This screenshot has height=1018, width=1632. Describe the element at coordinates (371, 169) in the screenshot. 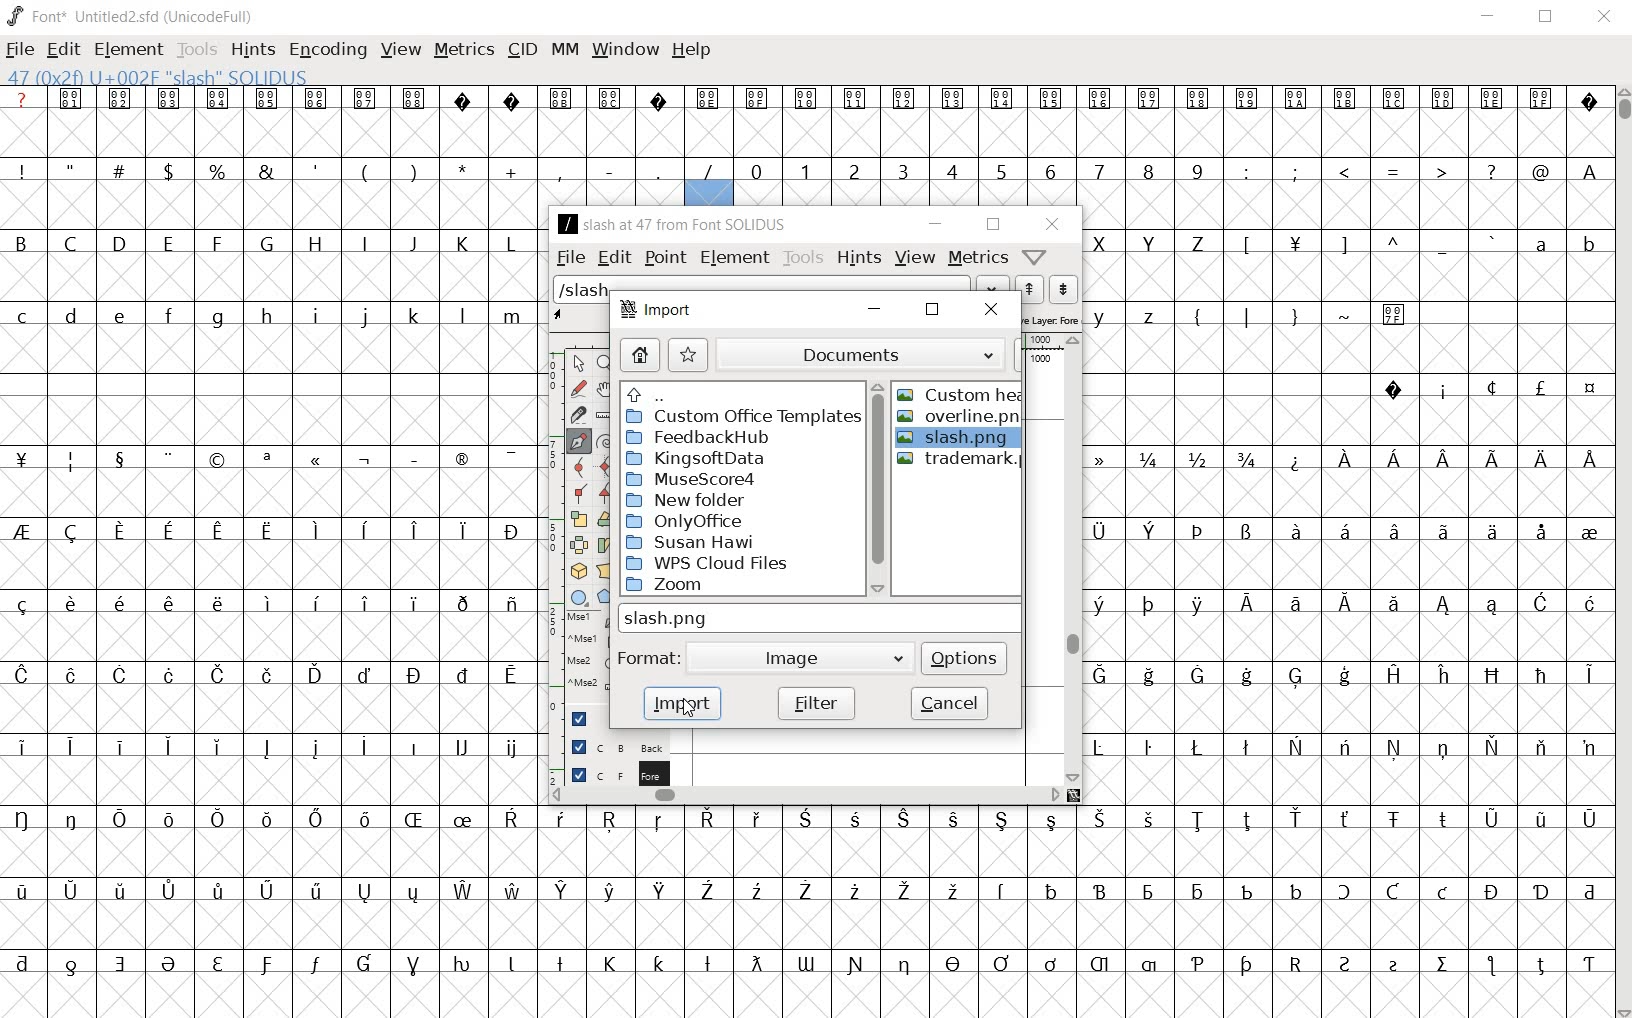

I see `symbols` at that location.